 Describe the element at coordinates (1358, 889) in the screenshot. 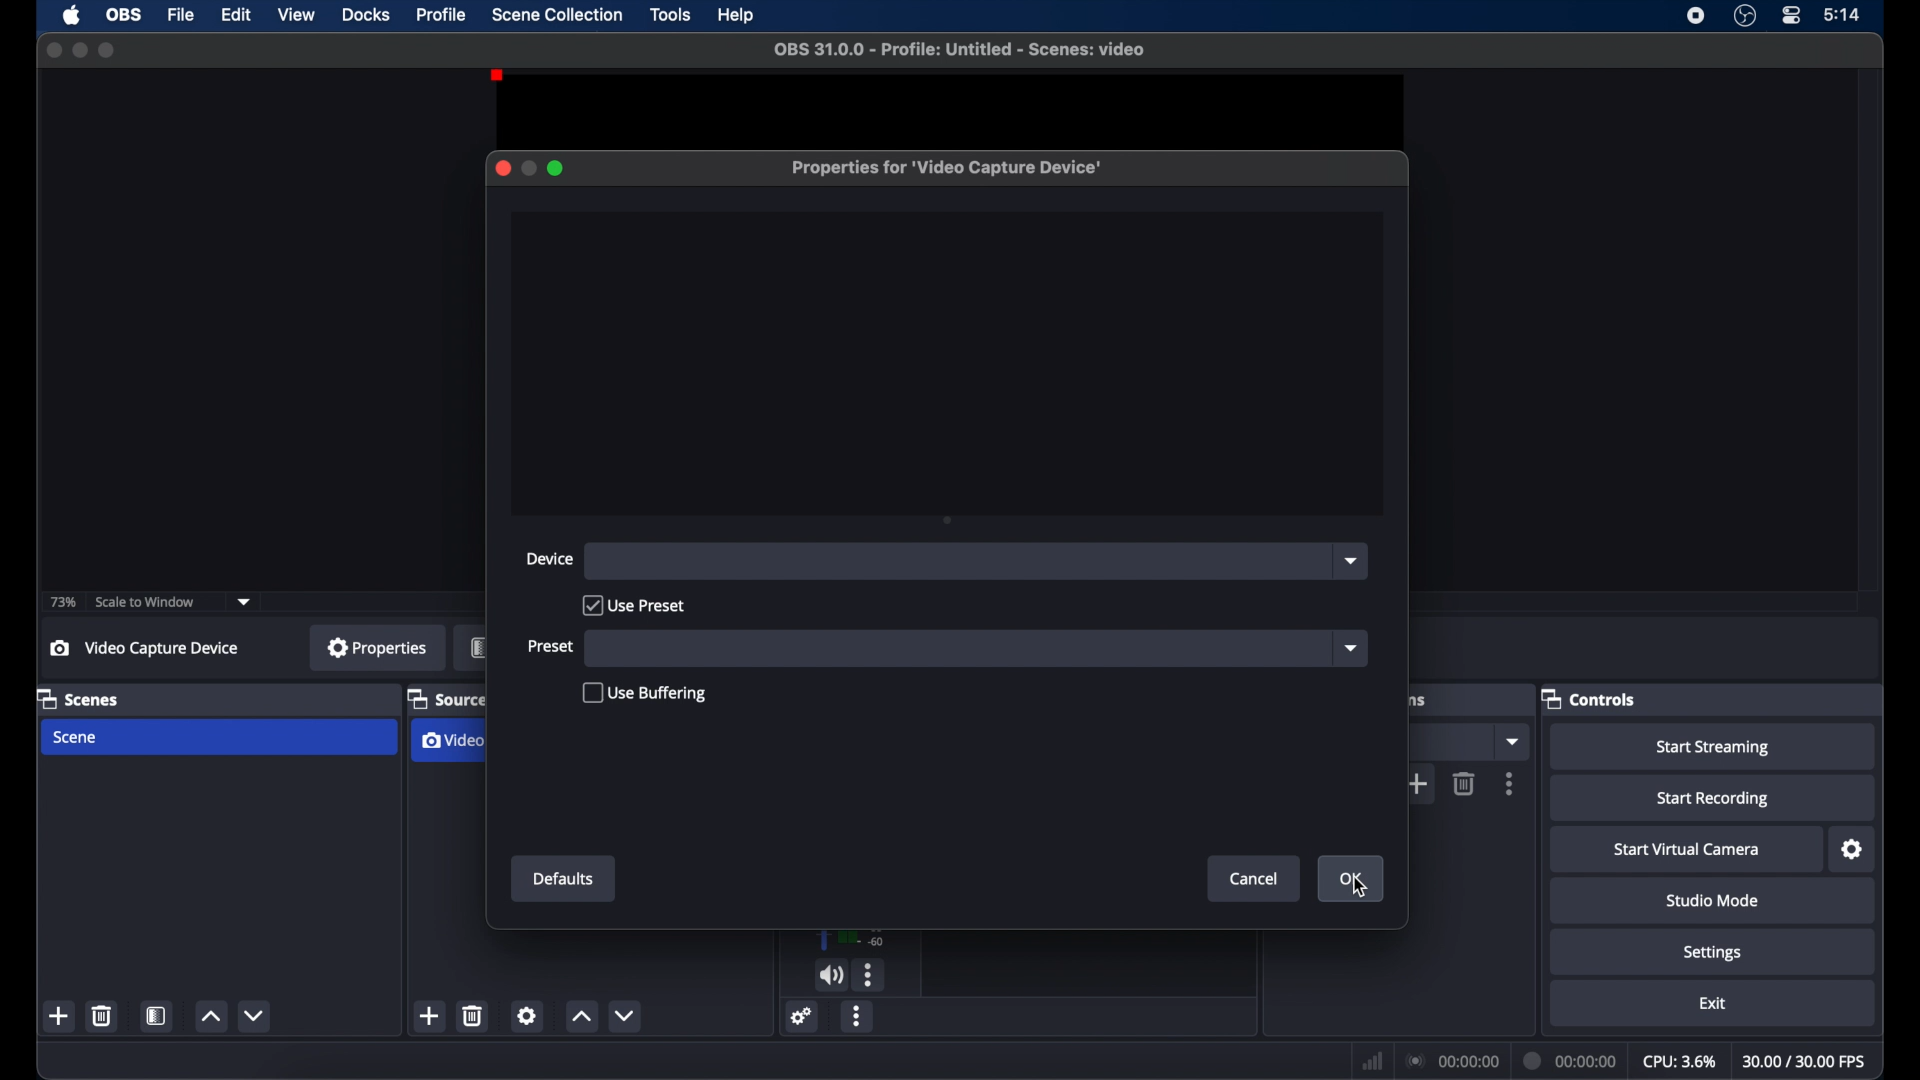

I see `Cursor` at that location.